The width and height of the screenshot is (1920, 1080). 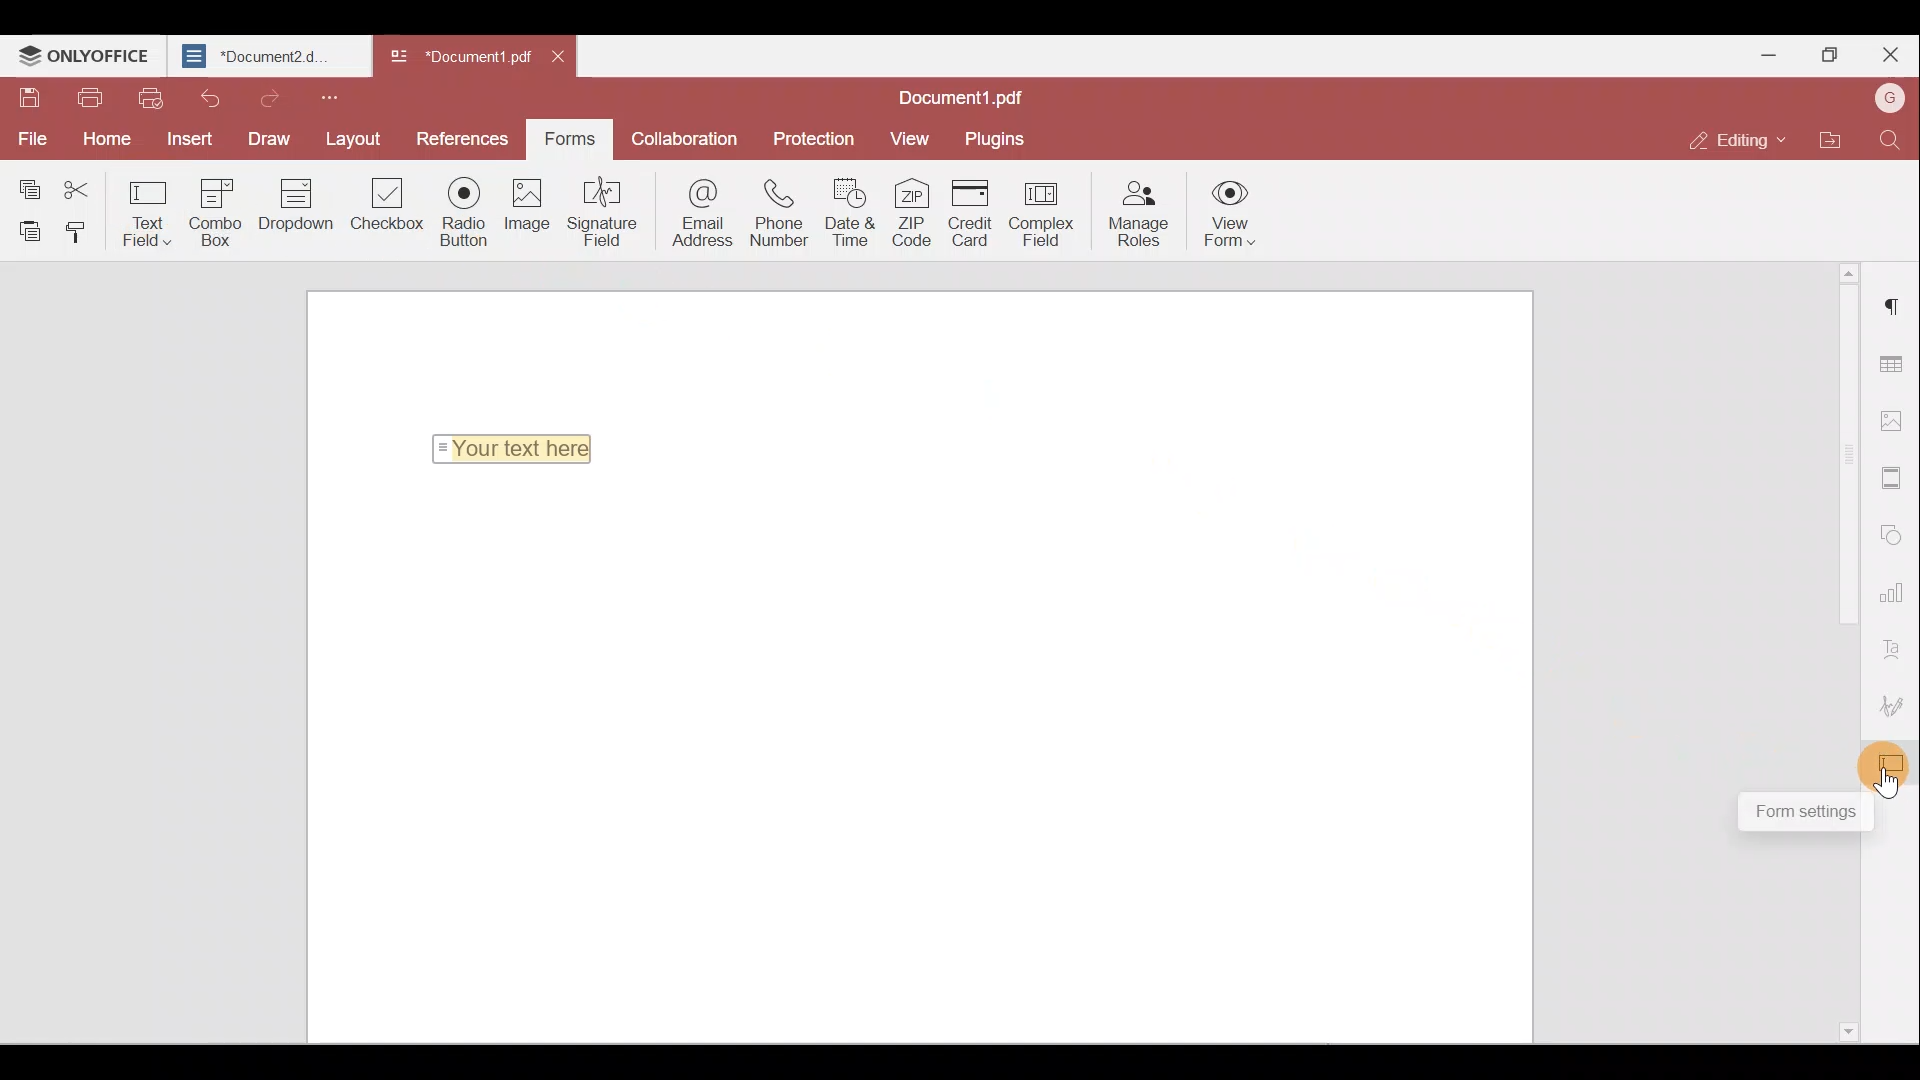 I want to click on Document1.pdf, so click(x=970, y=93).